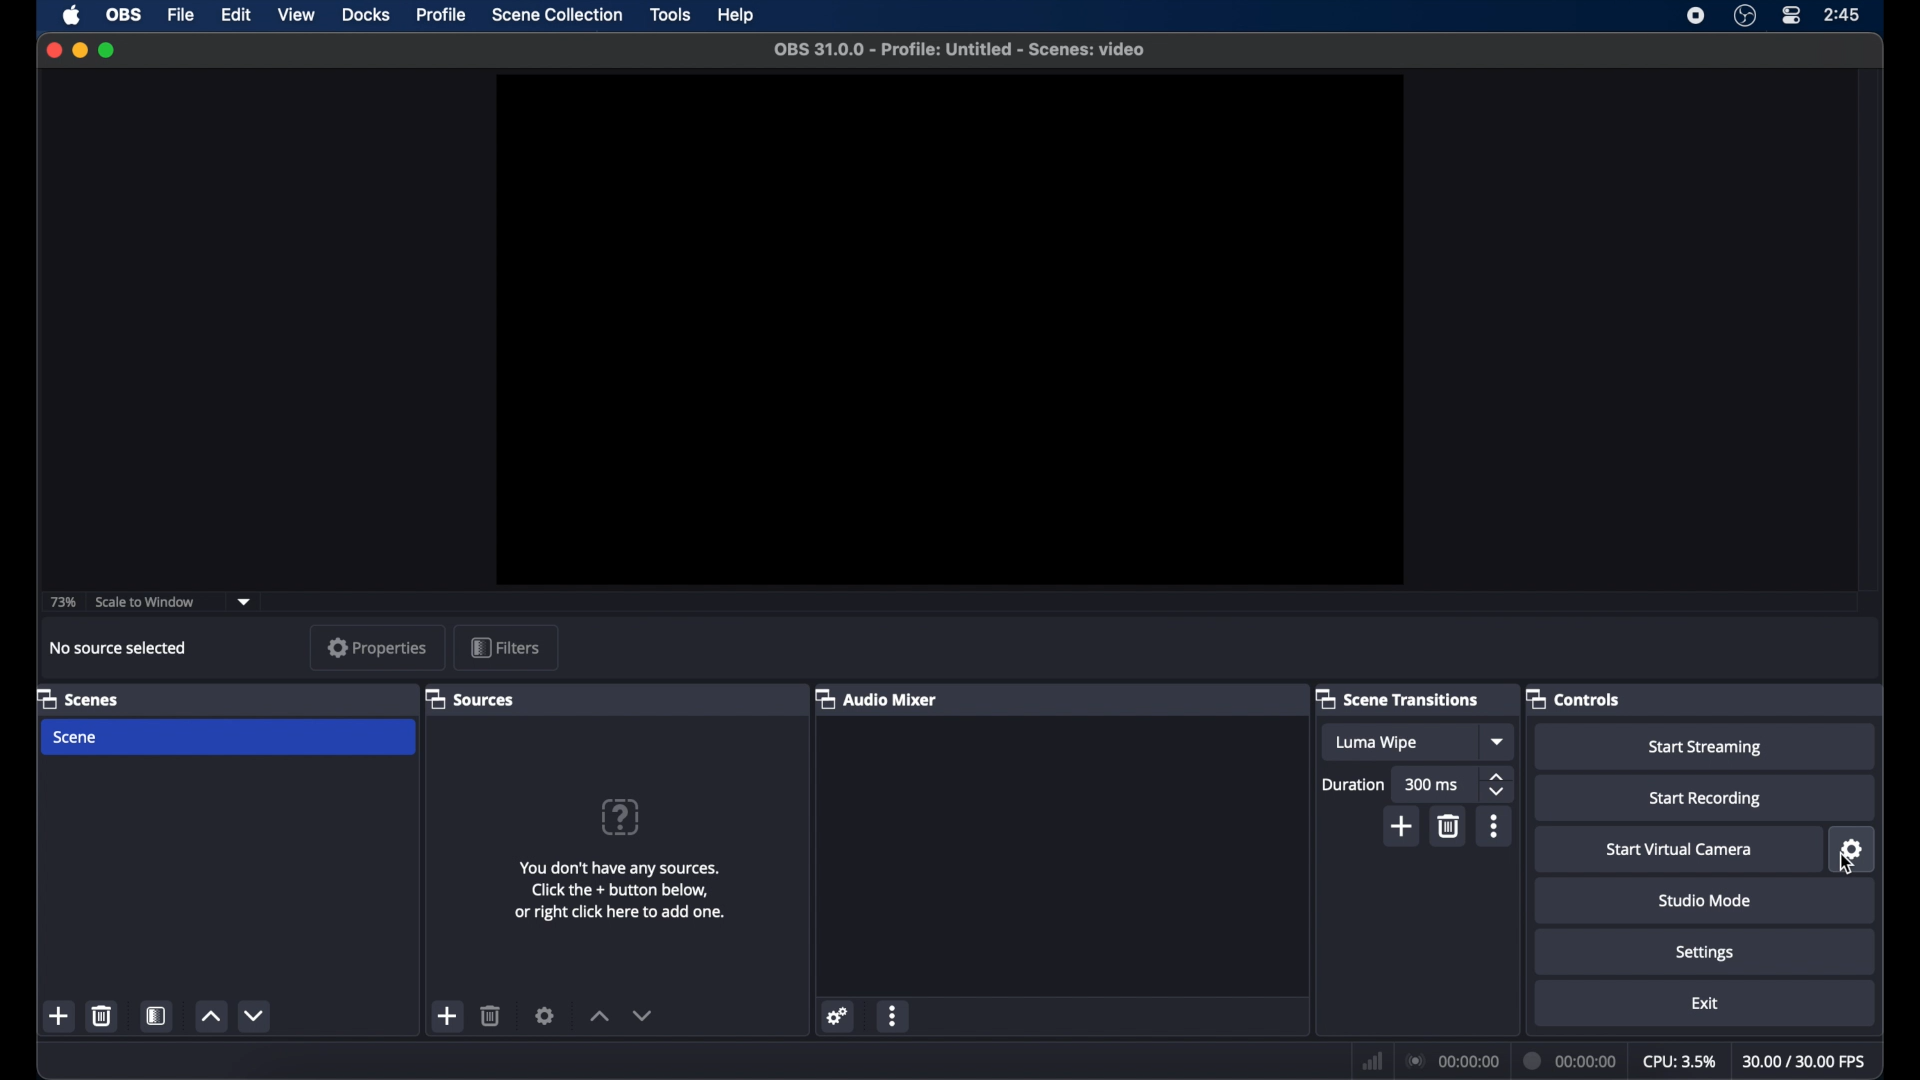 This screenshot has width=1920, height=1080. Describe the element at coordinates (119, 647) in the screenshot. I see `no source selected` at that location.